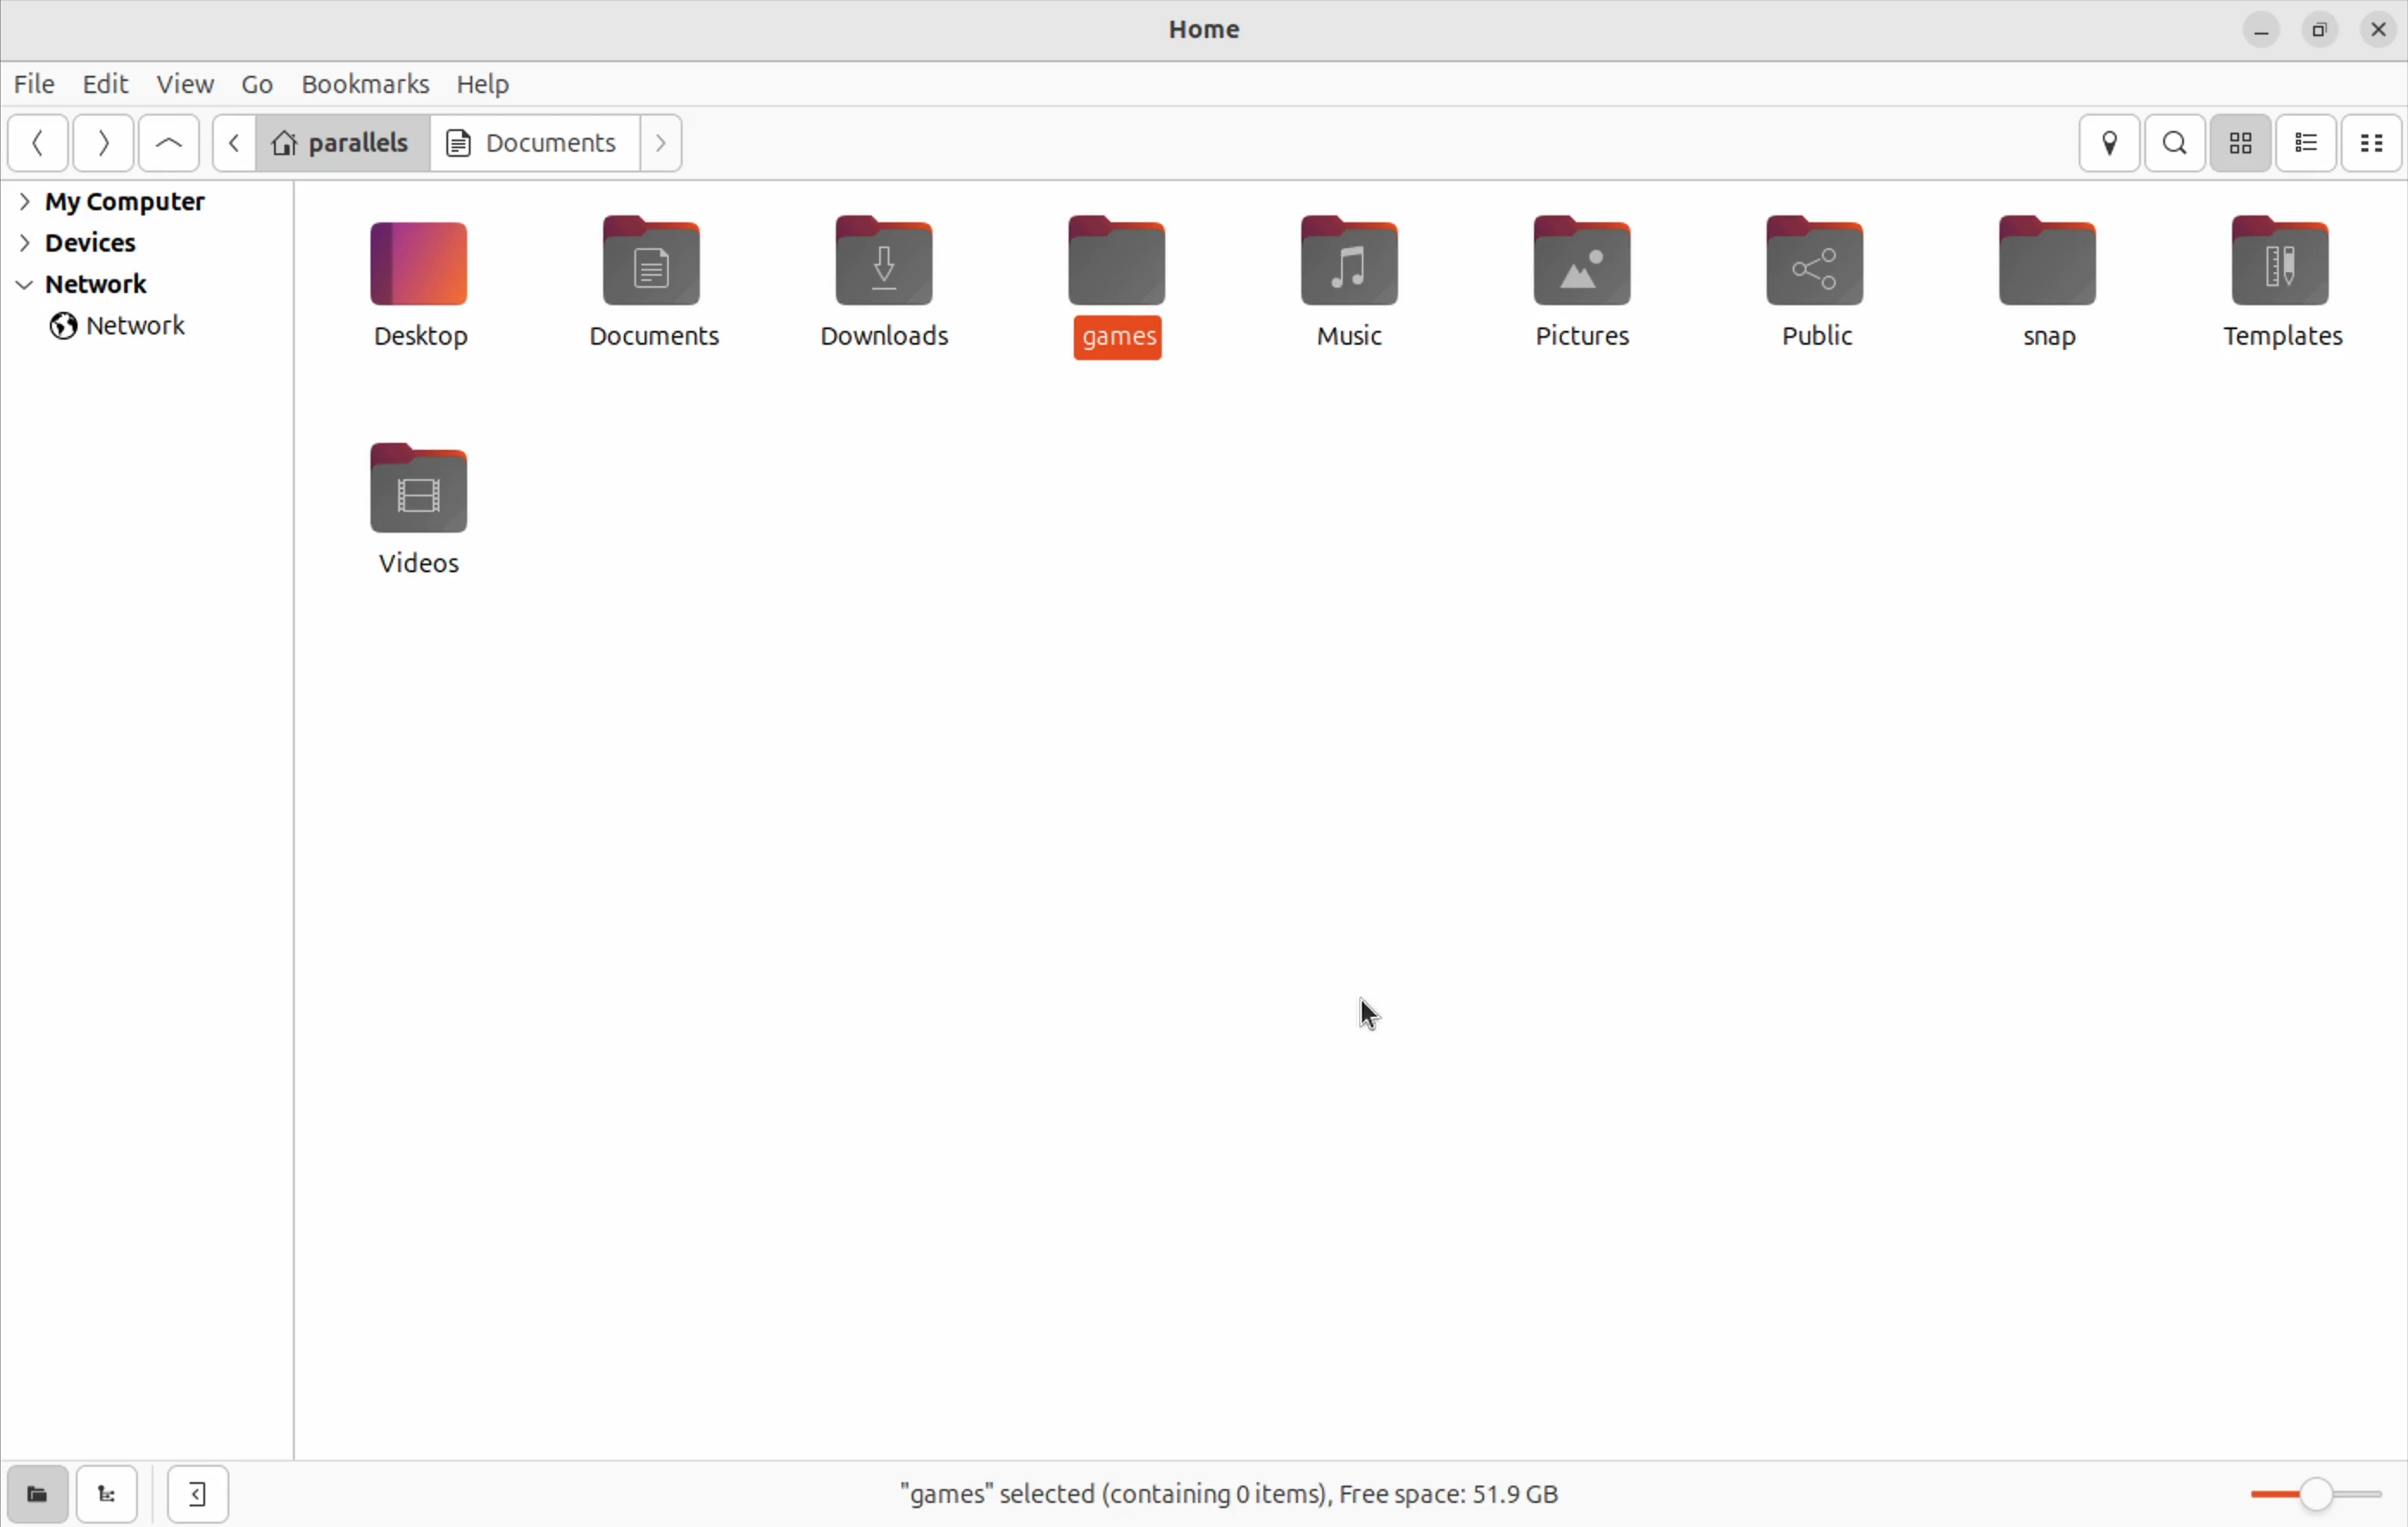 The height and width of the screenshot is (1527, 2408). What do you see at coordinates (253, 84) in the screenshot?
I see `Go` at bounding box center [253, 84].